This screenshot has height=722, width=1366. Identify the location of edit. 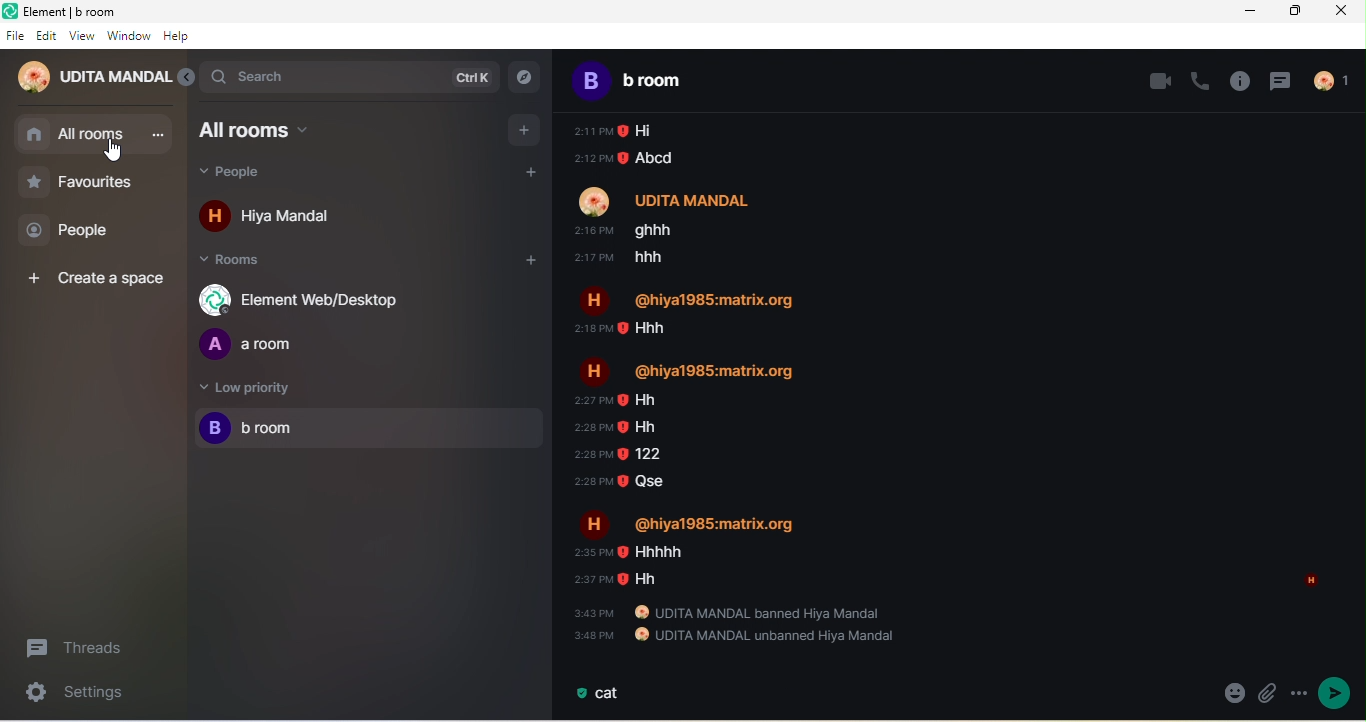
(47, 35).